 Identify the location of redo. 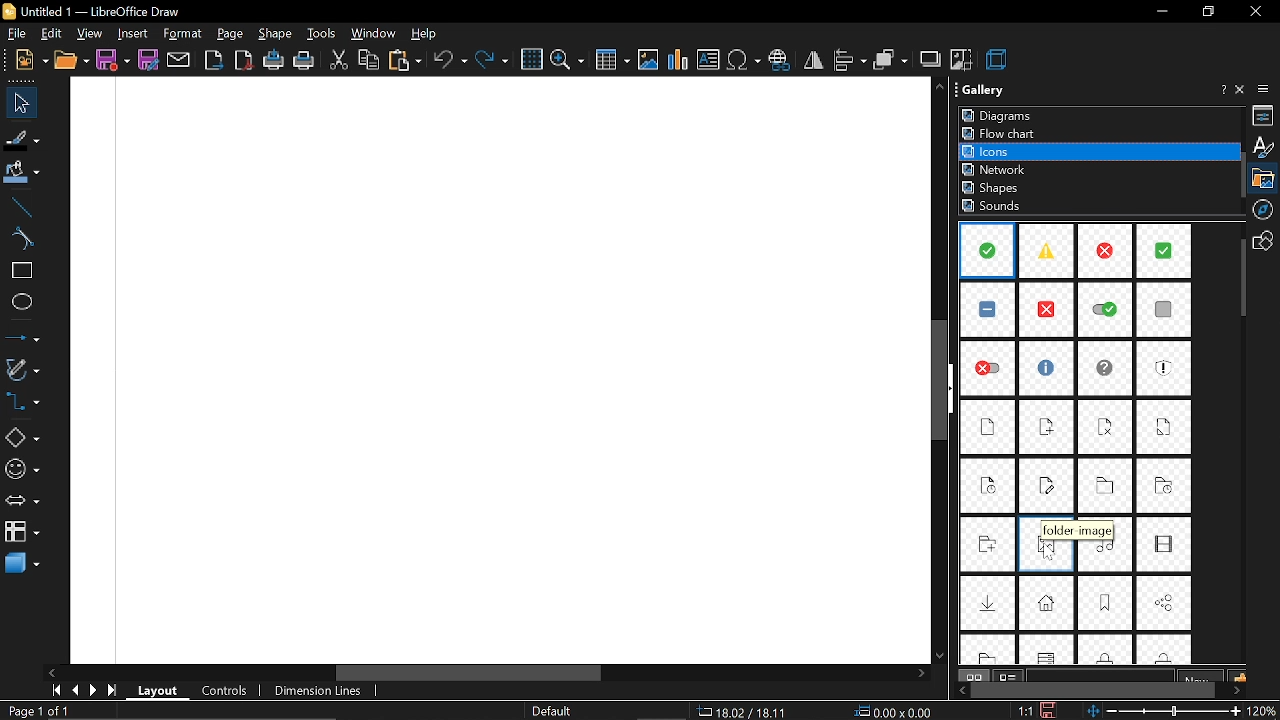
(494, 59).